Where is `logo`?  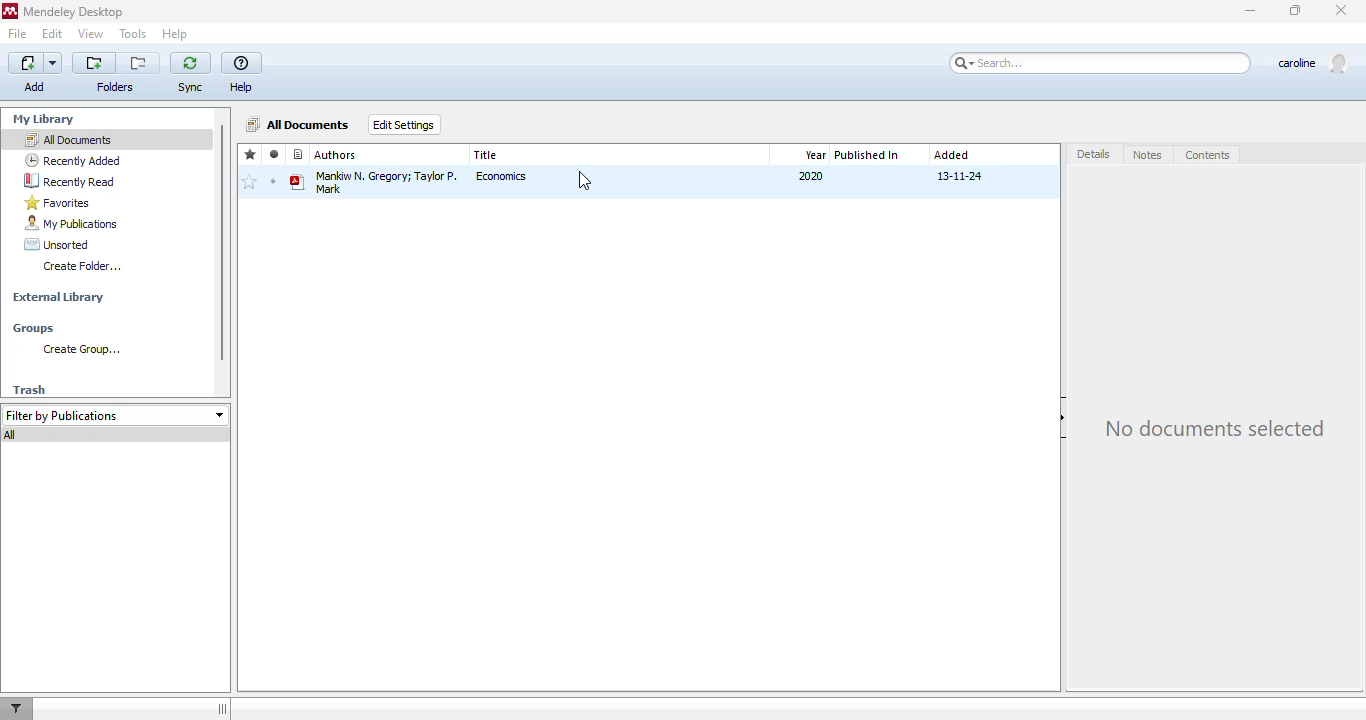 logo is located at coordinates (9, 11).